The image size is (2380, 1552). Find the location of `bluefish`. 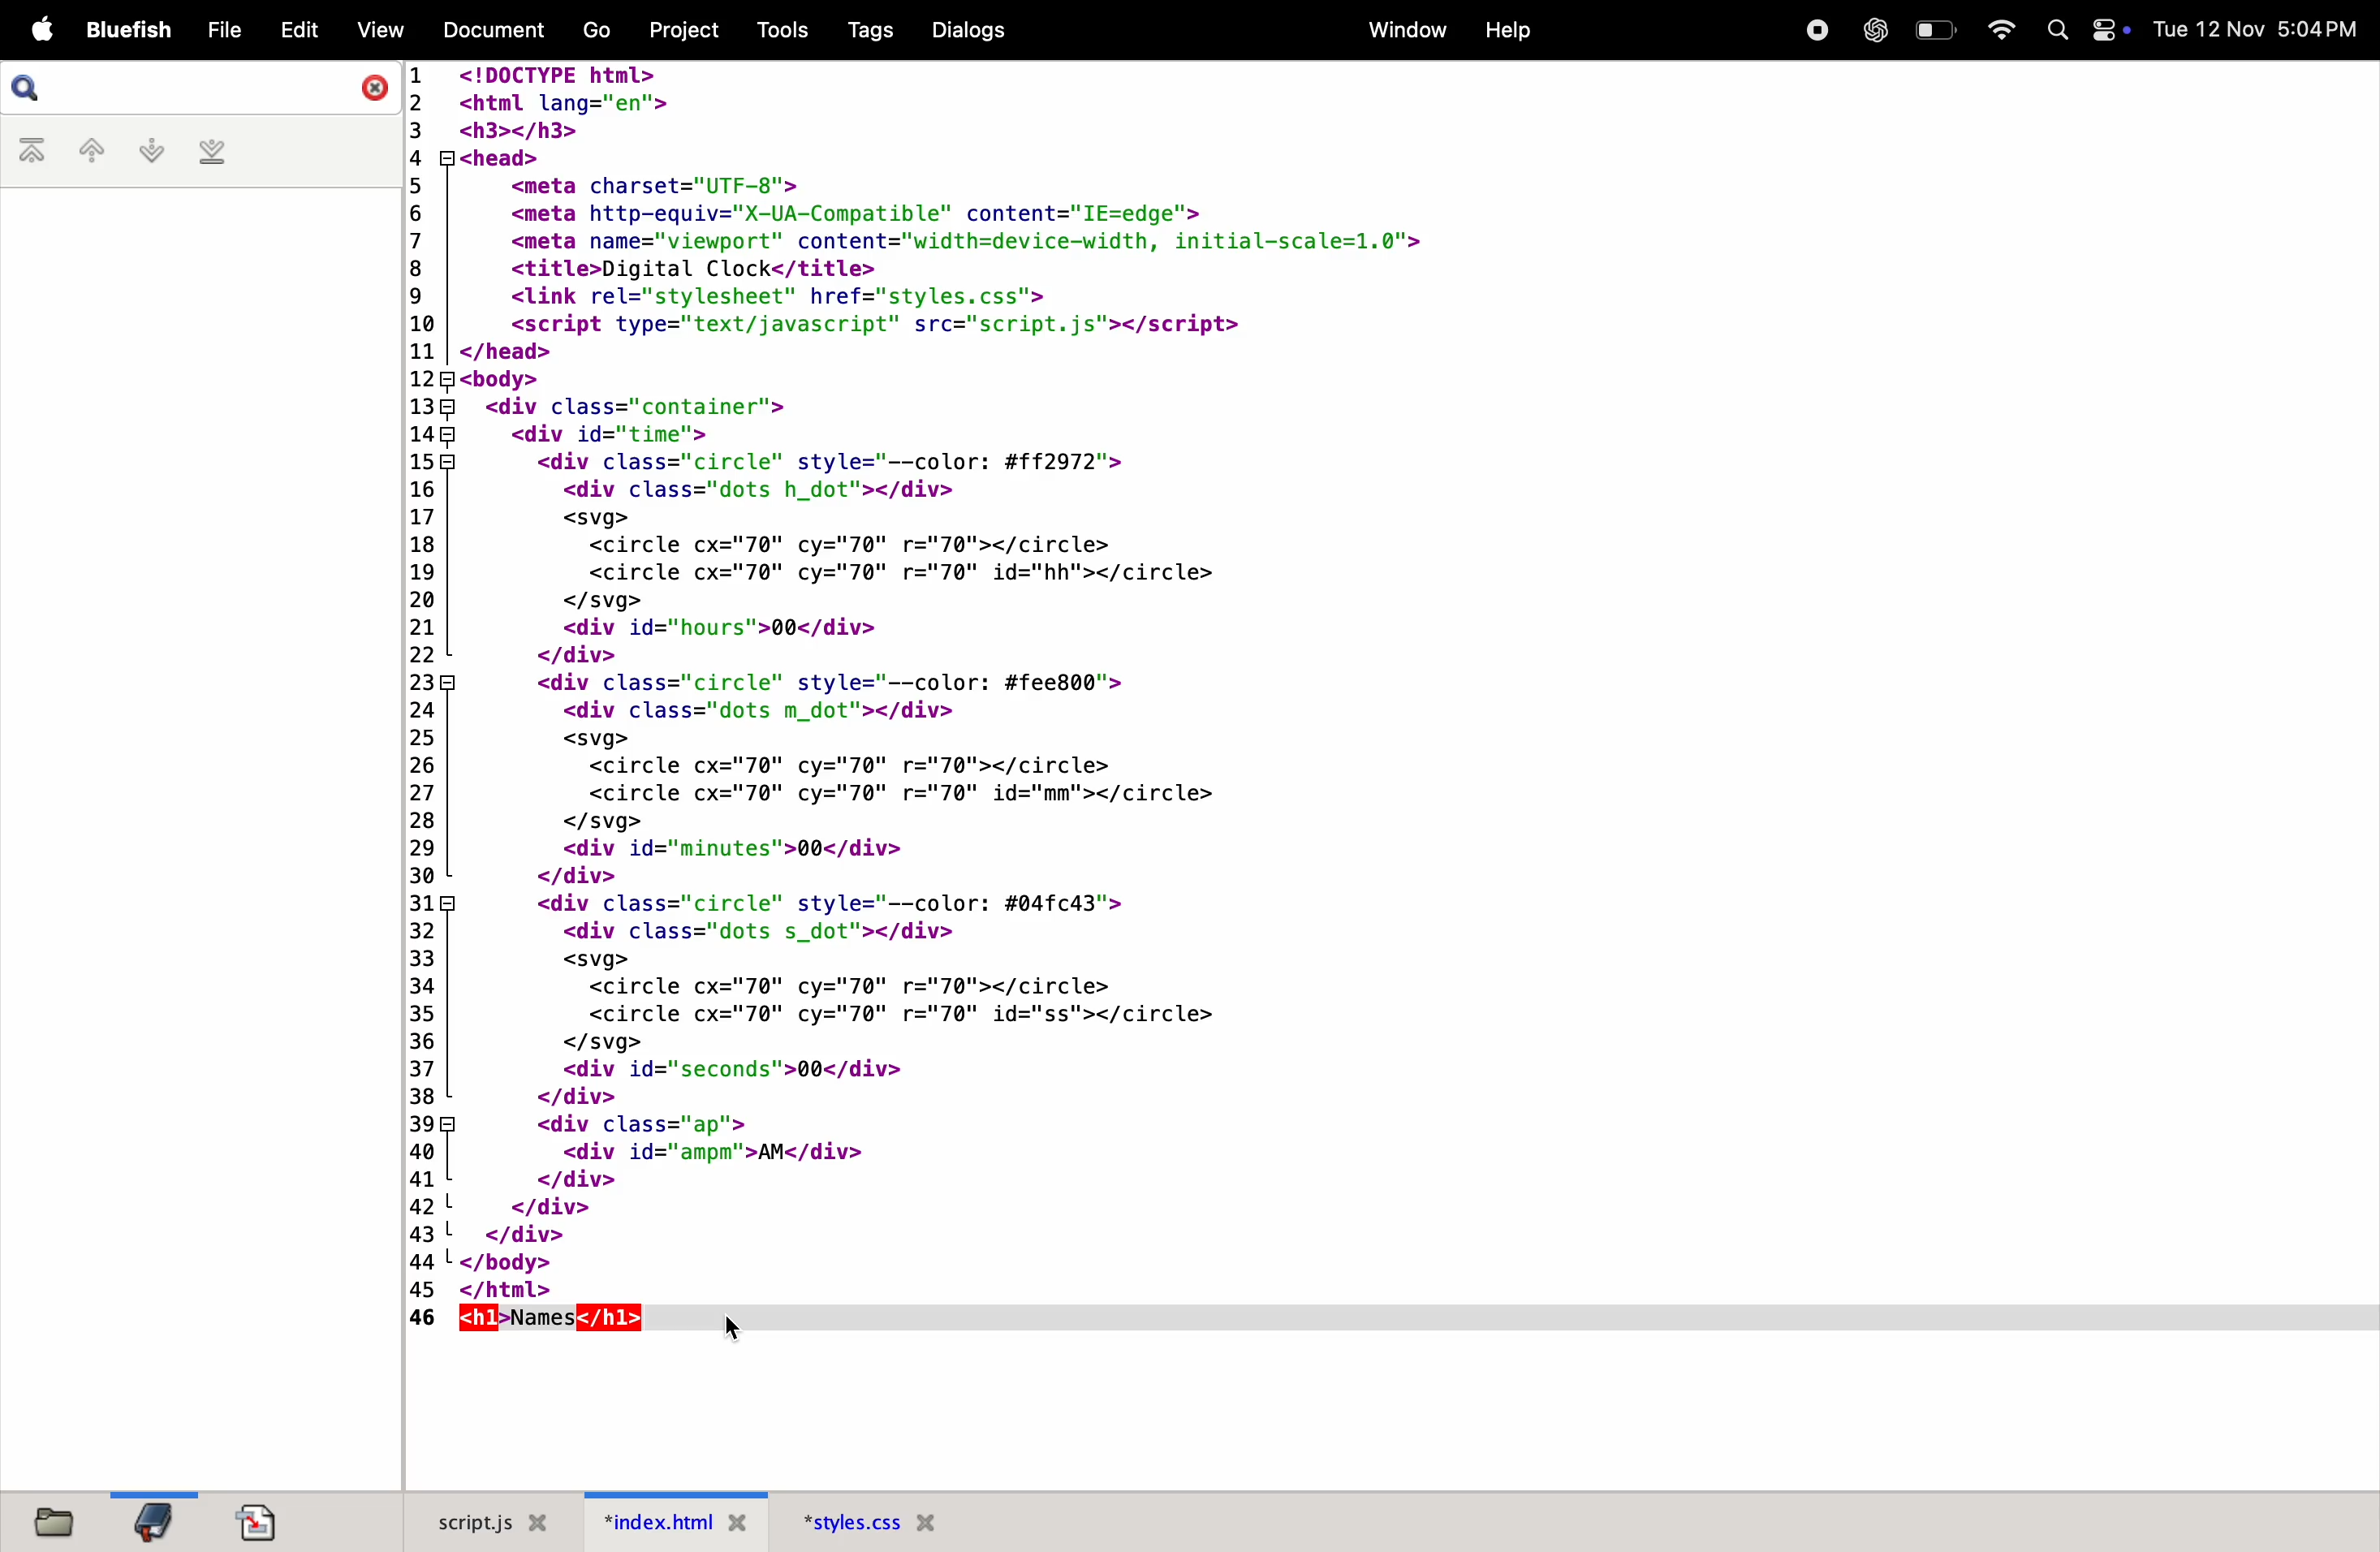

bluefish is located at coordinates (128, 27).